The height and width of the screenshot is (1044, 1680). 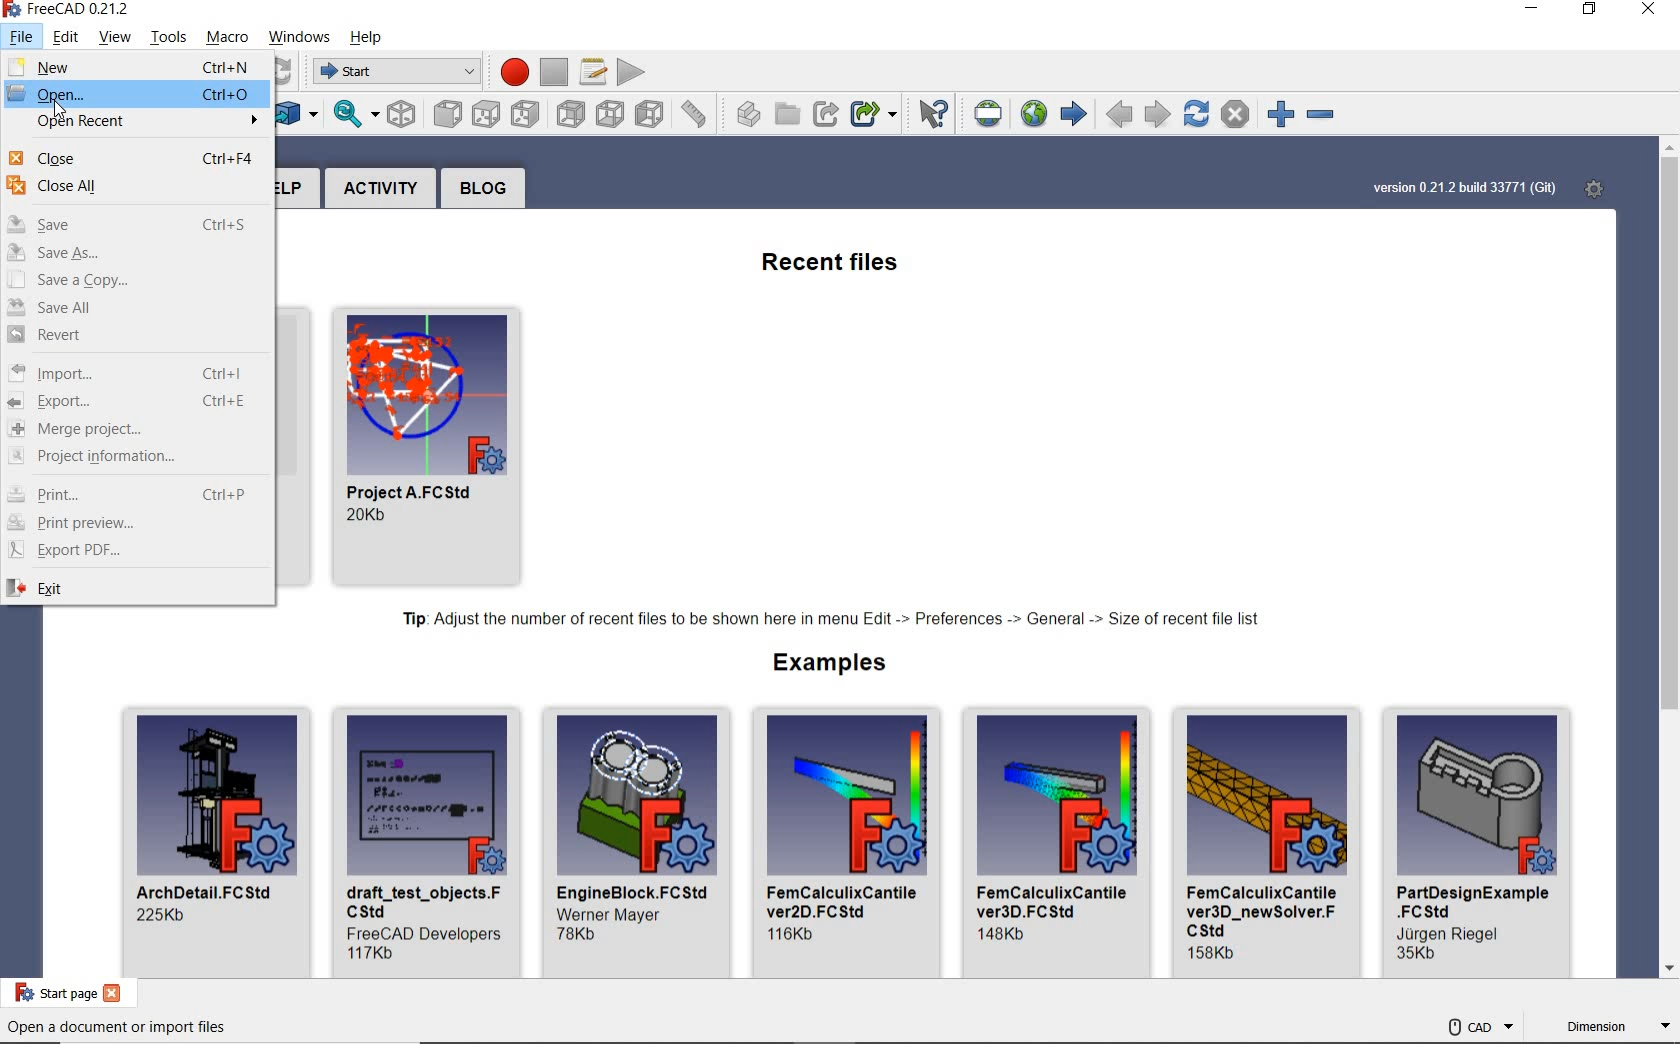 I want to click on TIP, so click(x=836, y=620).